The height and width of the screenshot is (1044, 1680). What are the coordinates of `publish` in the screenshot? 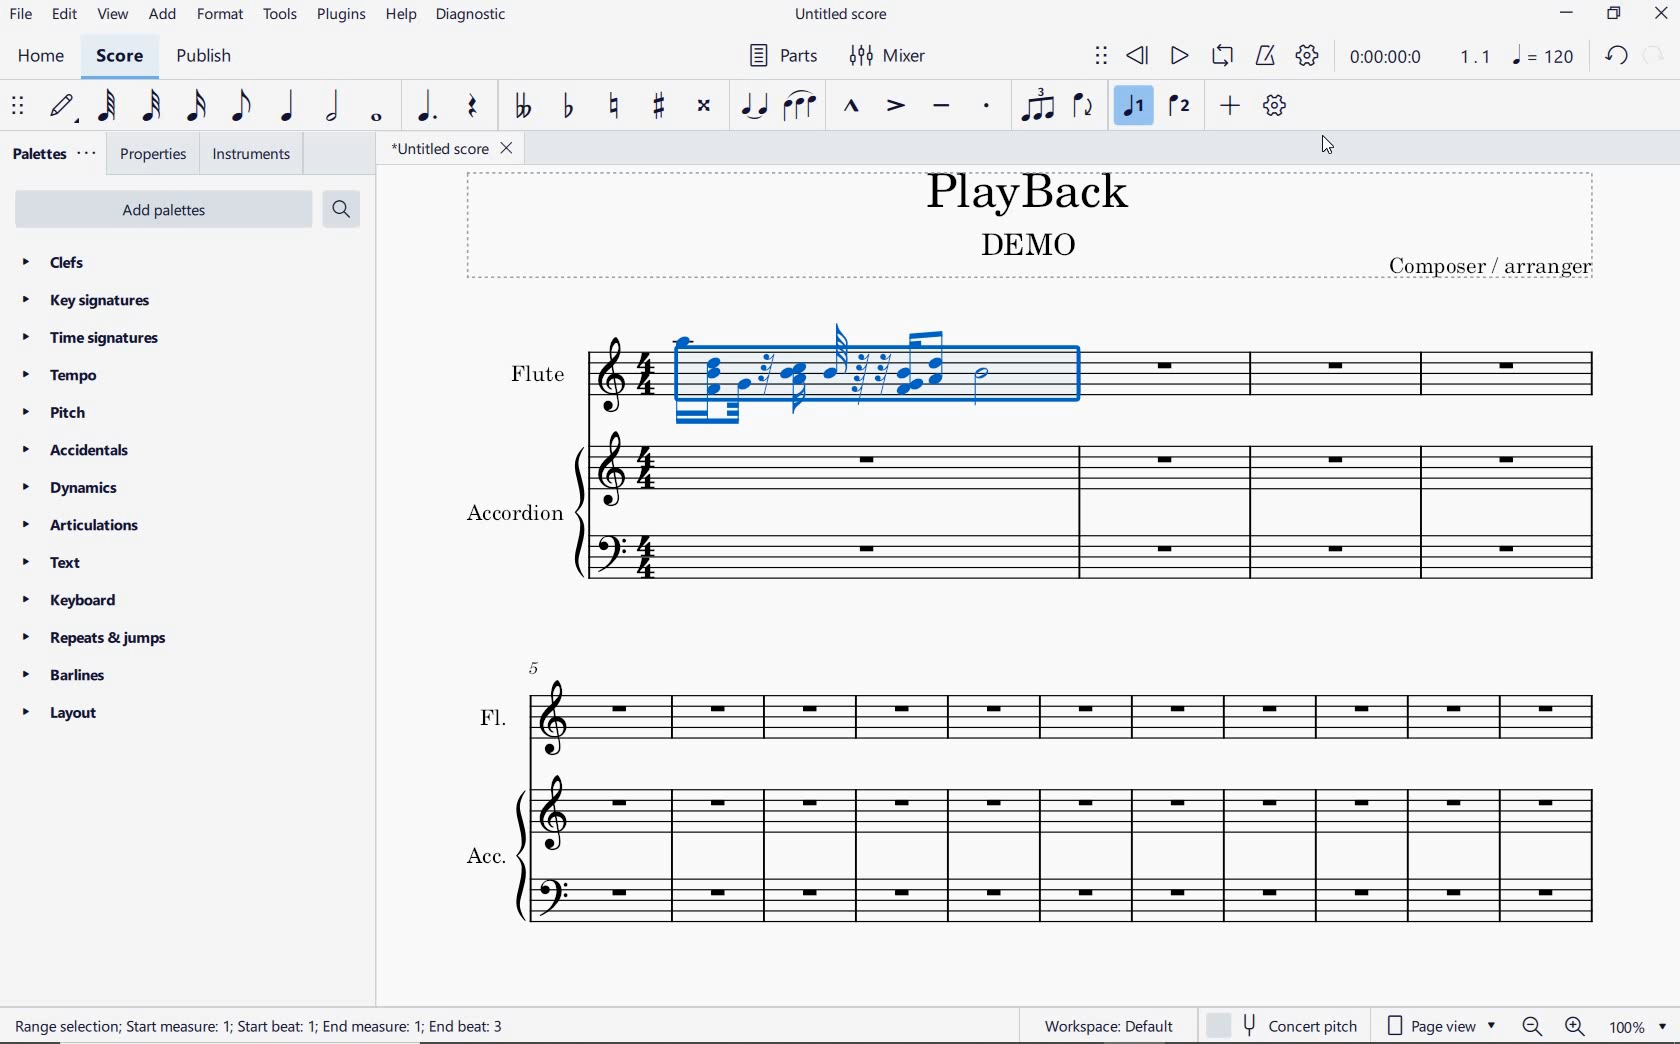 It's located at (209, 54).